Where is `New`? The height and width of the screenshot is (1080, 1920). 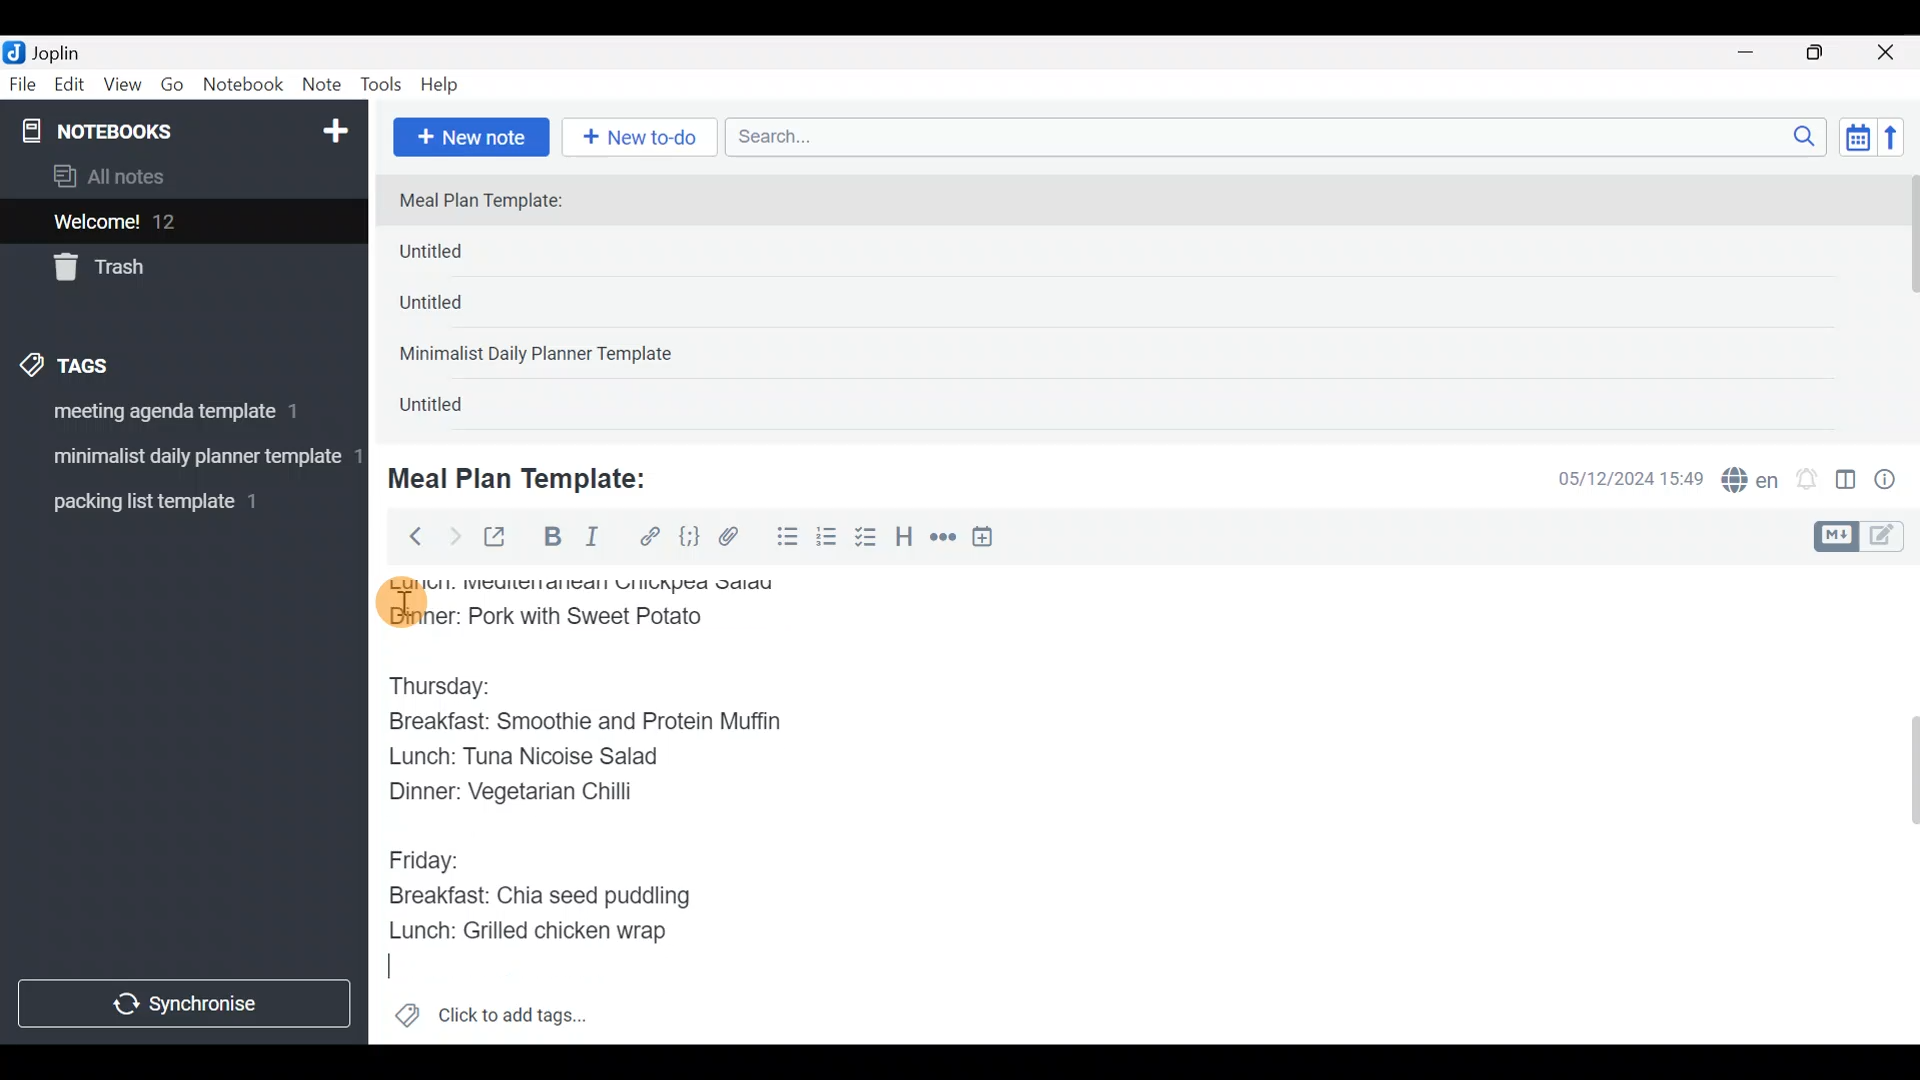 New is located at coordinates (334, 127).